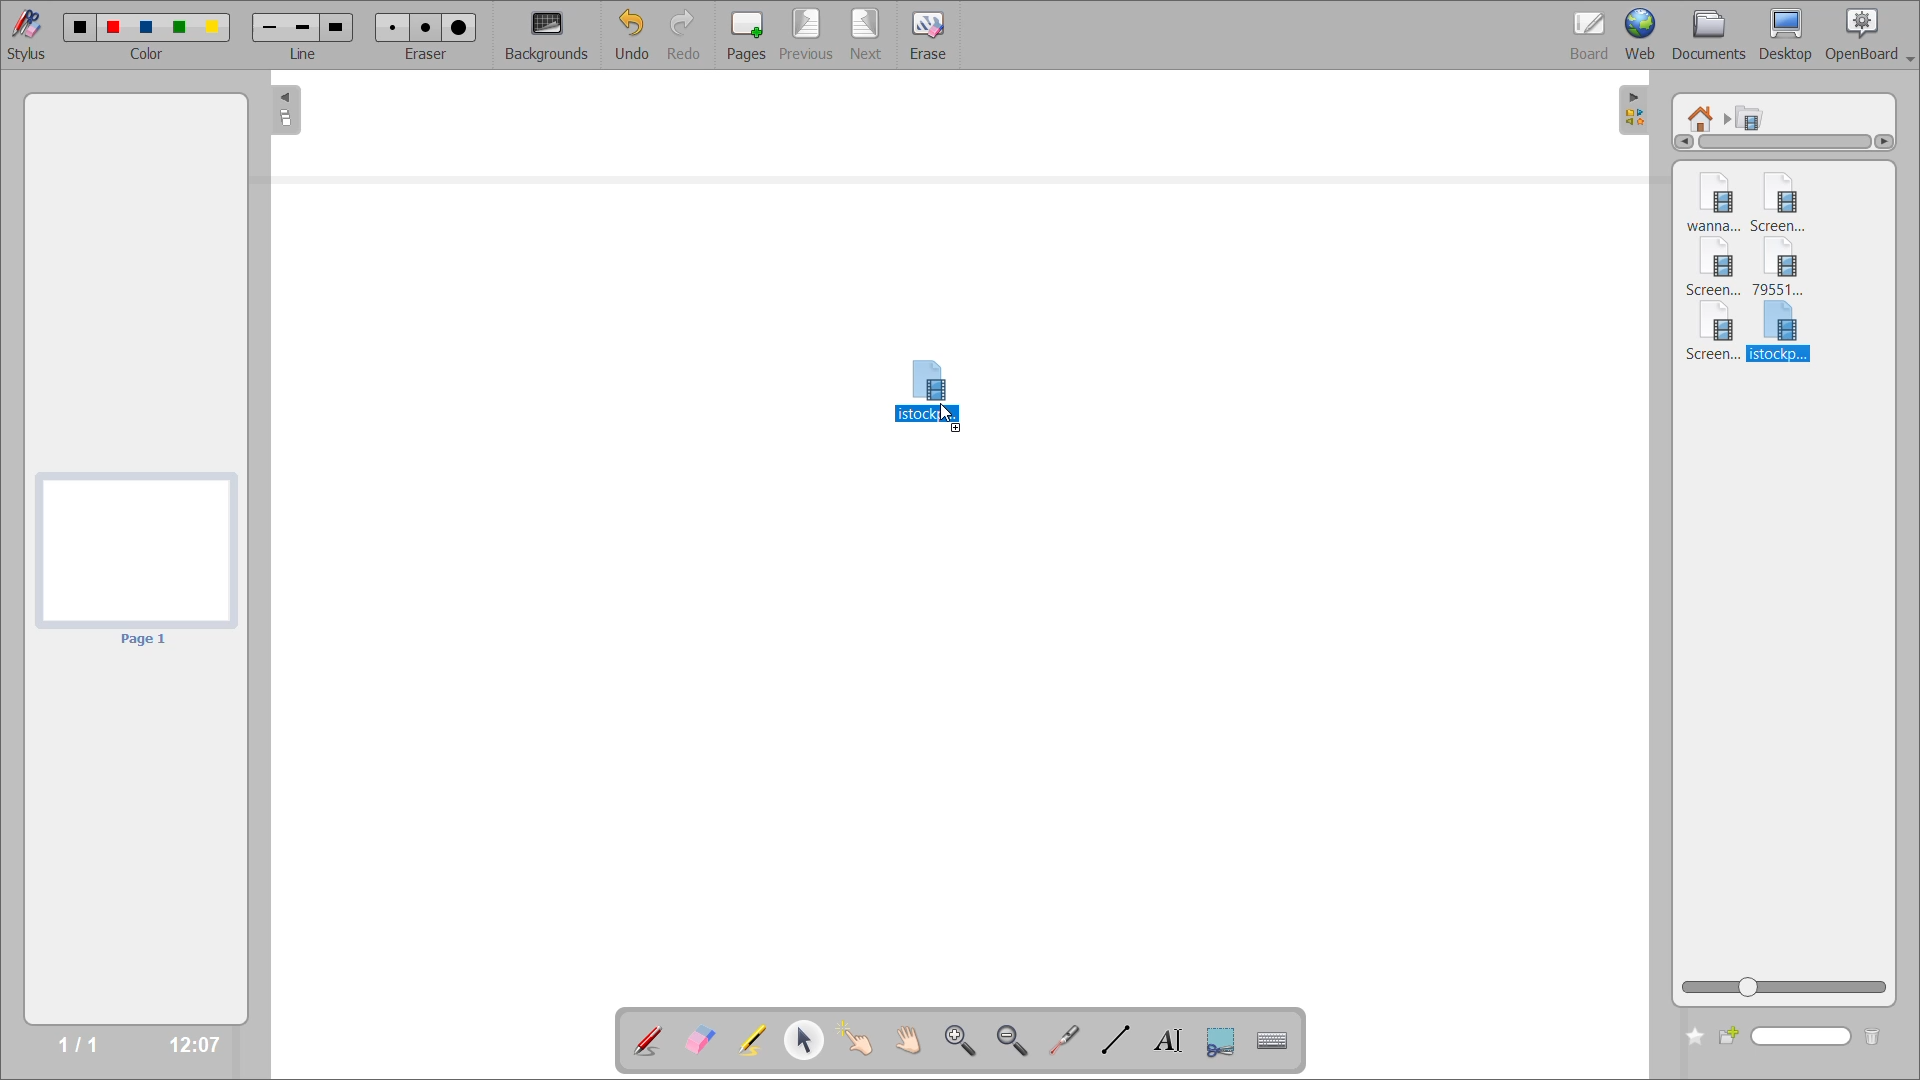 This screenshot has height=1080, width=1920. Describe the element at coordinates (685, 34) in the screenshot. I see `redo` at that location.